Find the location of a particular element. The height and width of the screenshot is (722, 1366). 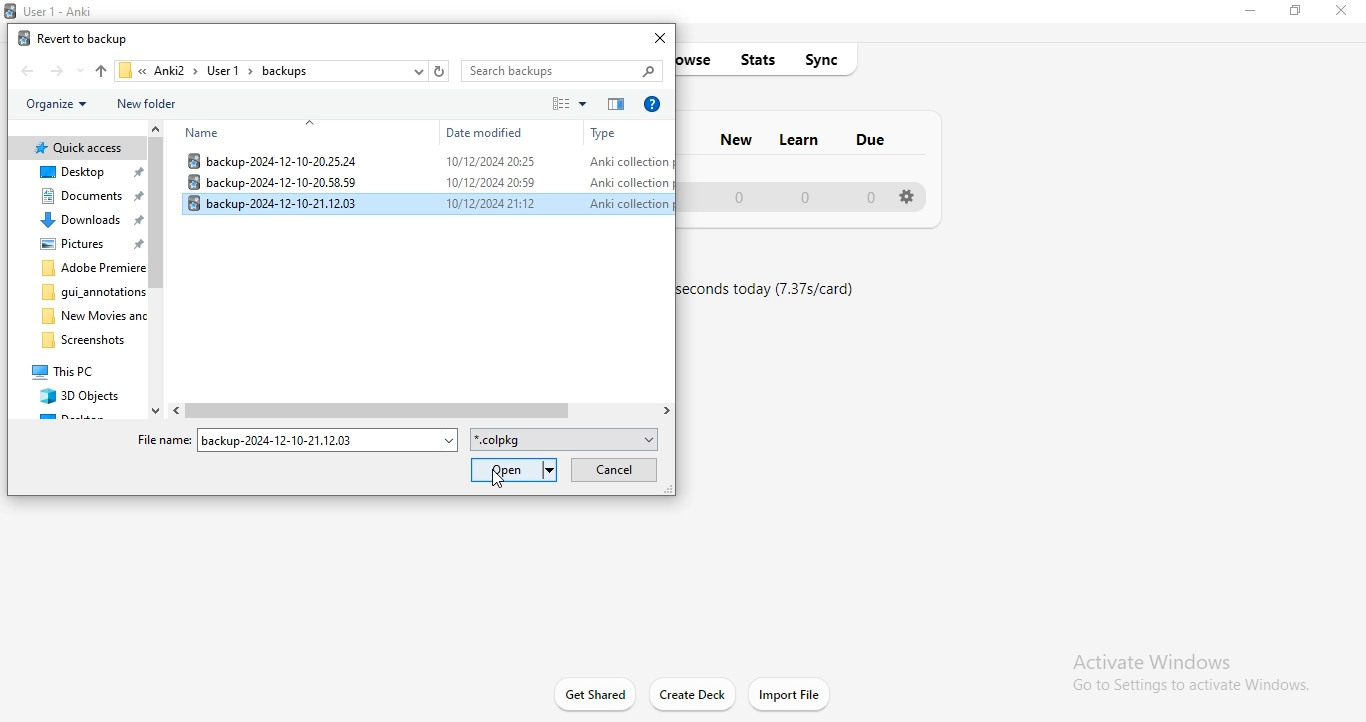

sync is located at coordinates (829, 59).